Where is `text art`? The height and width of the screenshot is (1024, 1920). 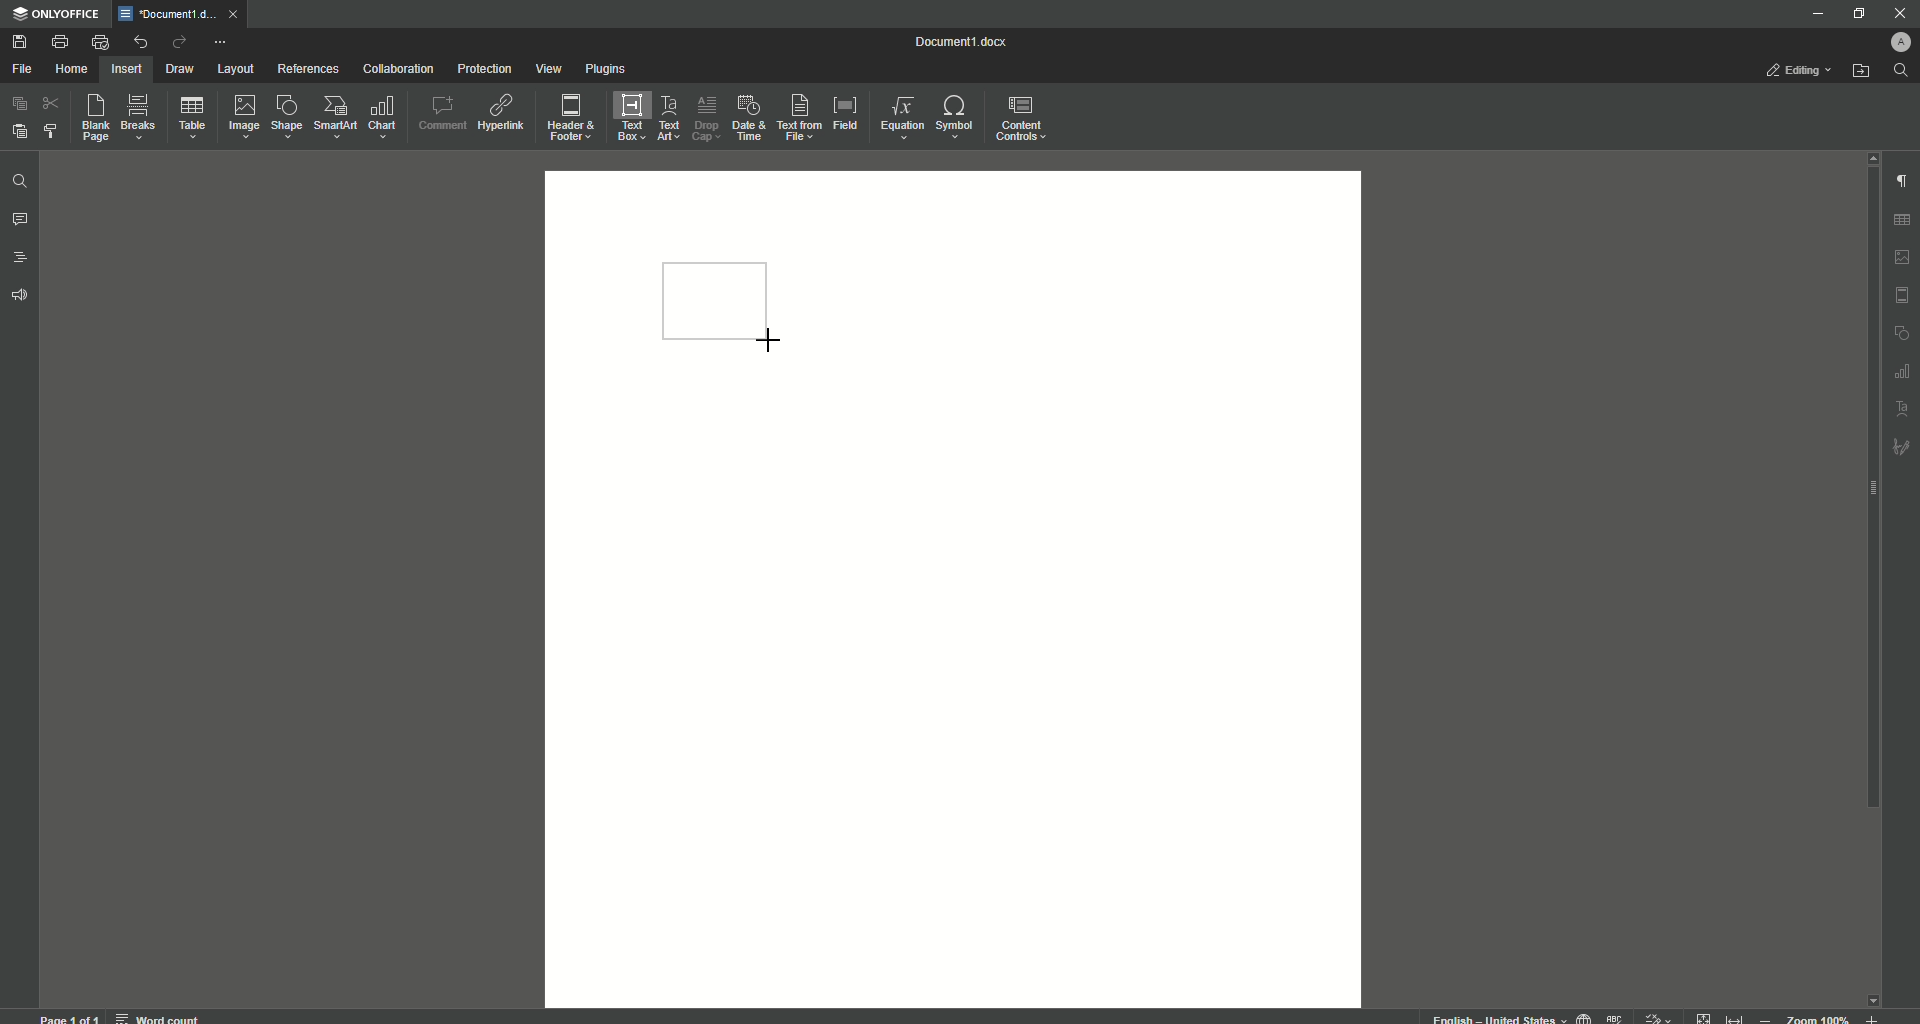
text art is located at coordinates (1903, 410).